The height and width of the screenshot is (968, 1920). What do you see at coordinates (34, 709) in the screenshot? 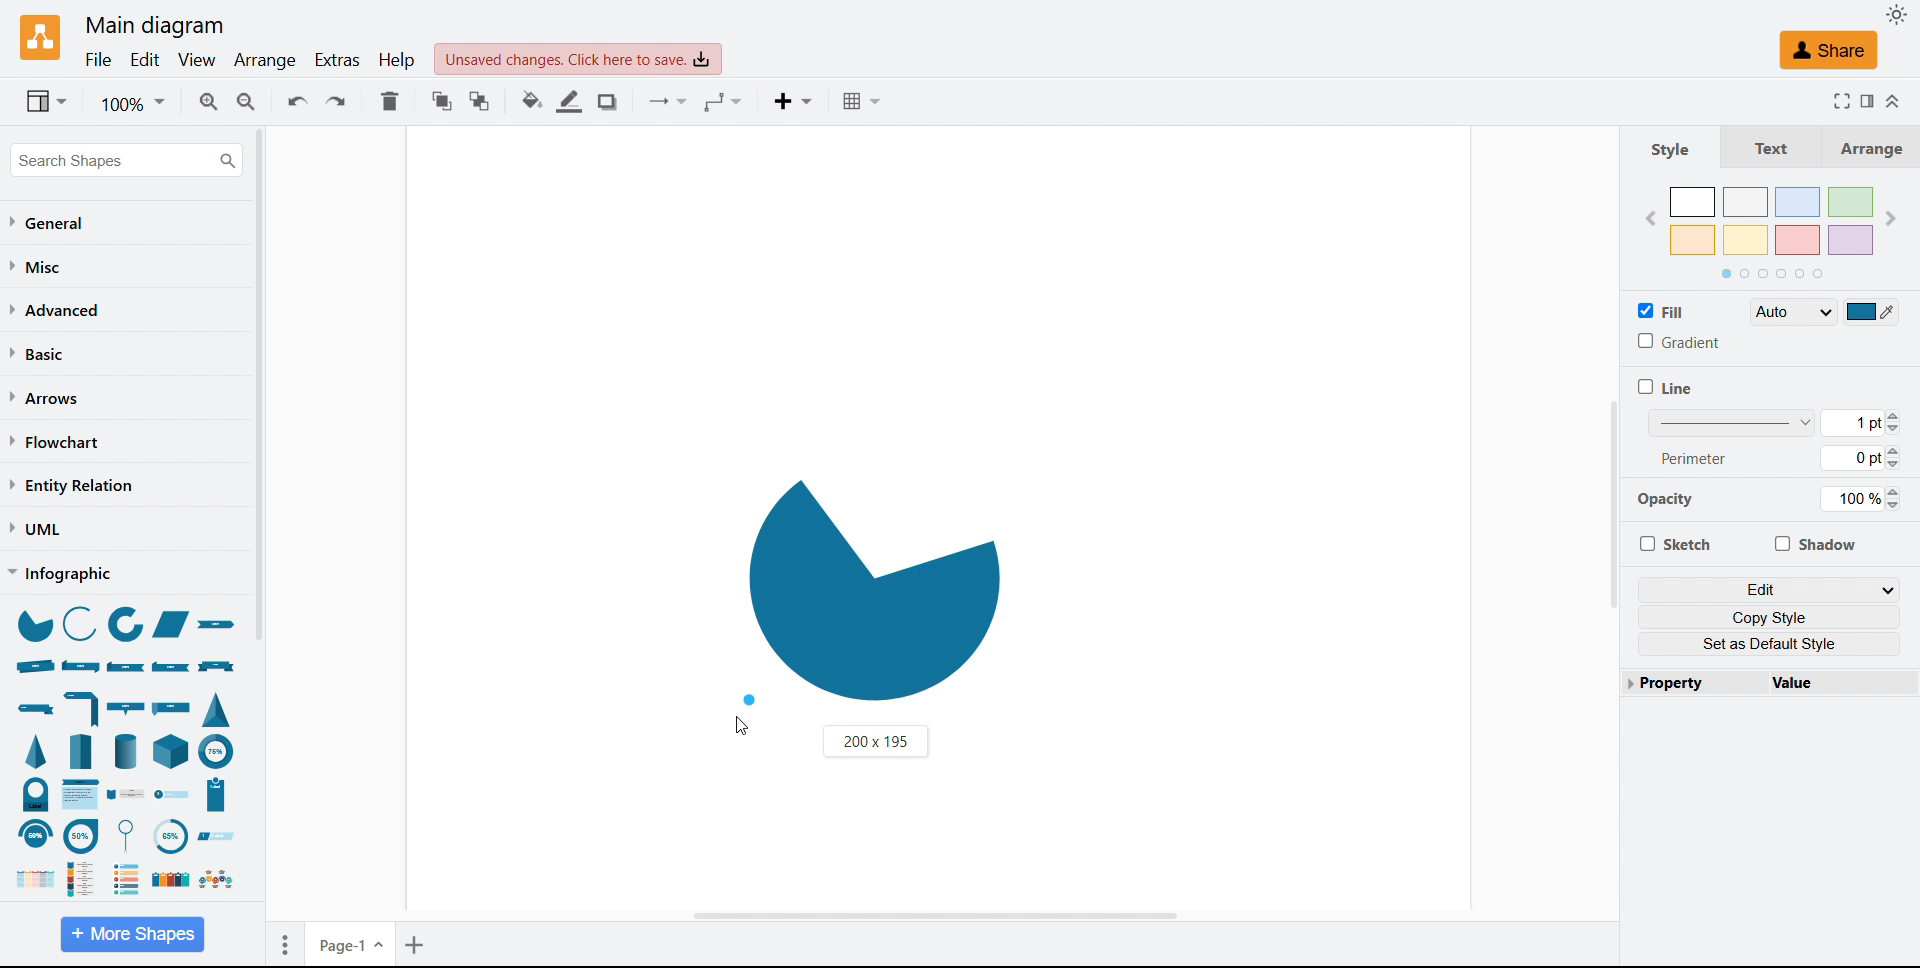
I see `banner single fold` at bounding box center [34, 709].